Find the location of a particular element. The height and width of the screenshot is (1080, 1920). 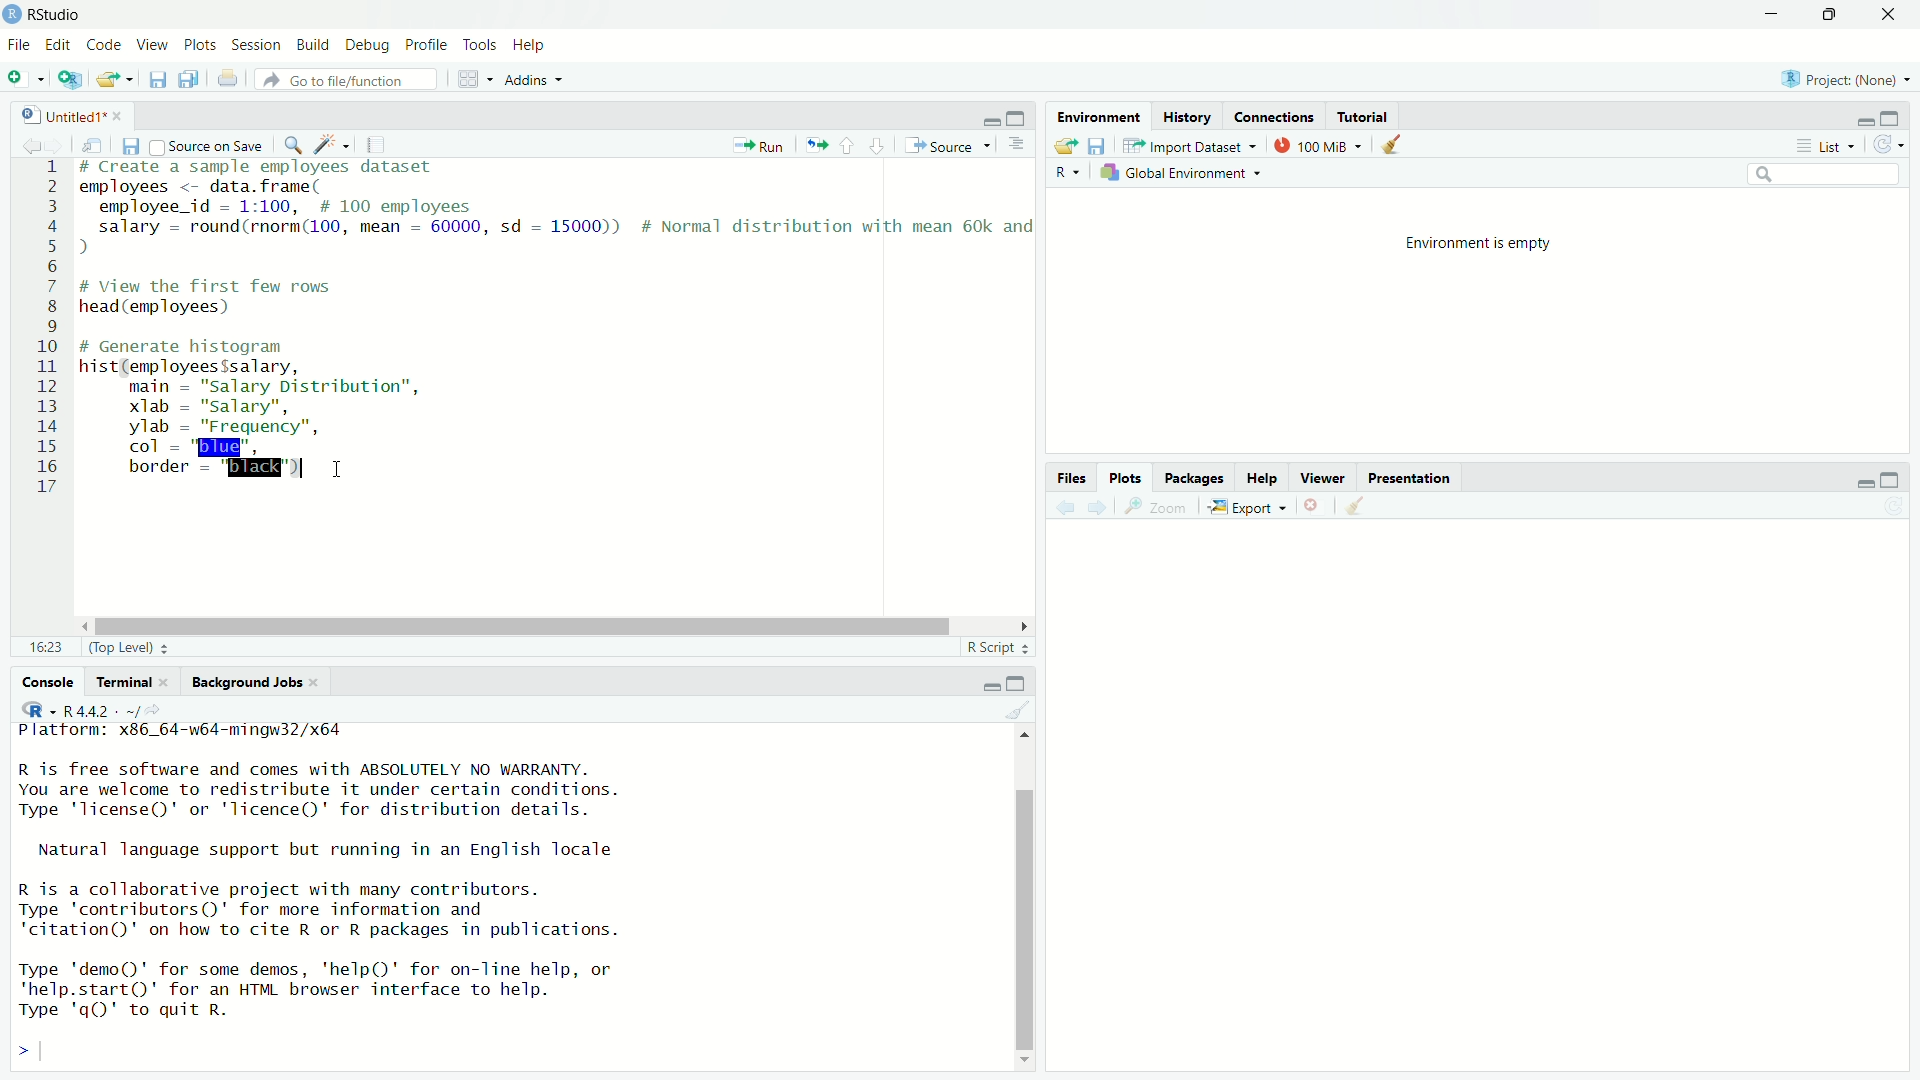

Project (none) is located at coordinates (1846, 79).